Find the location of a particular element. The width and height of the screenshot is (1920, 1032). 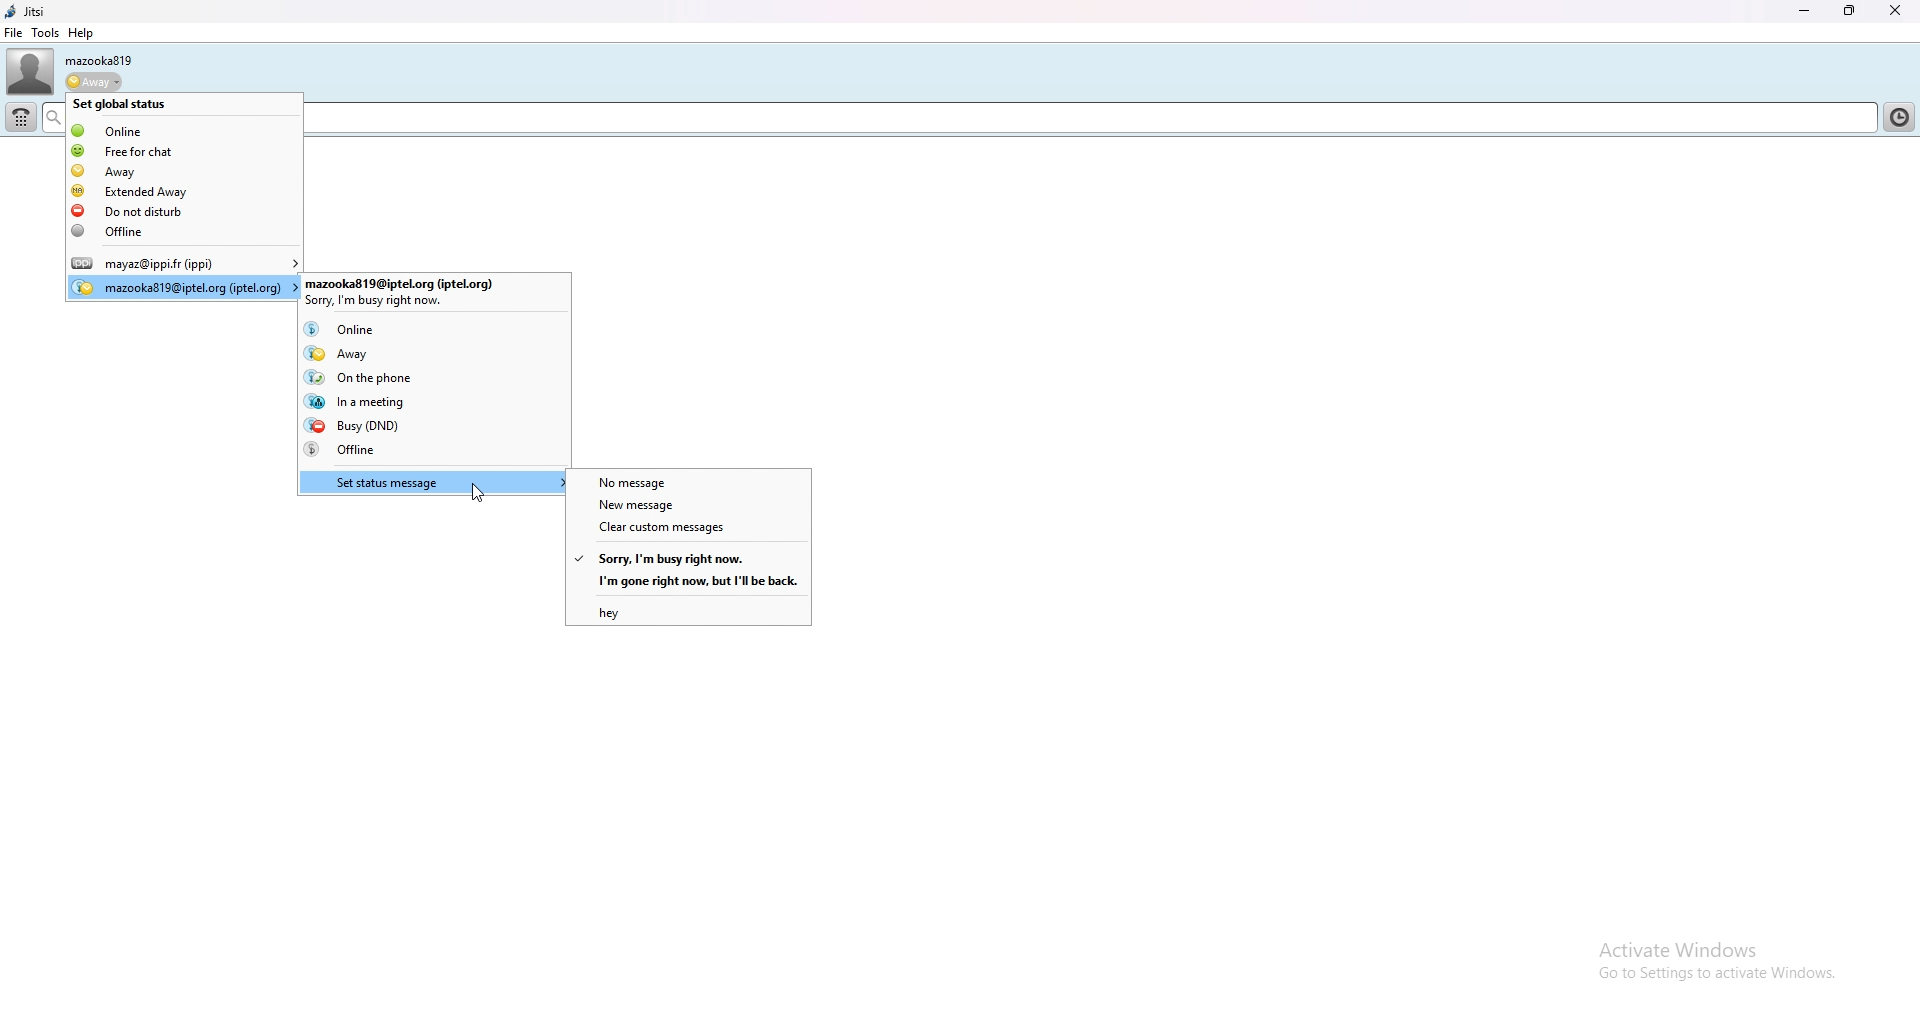

active windows go to settings to achieve windows is located at coordinates (1696, 963).